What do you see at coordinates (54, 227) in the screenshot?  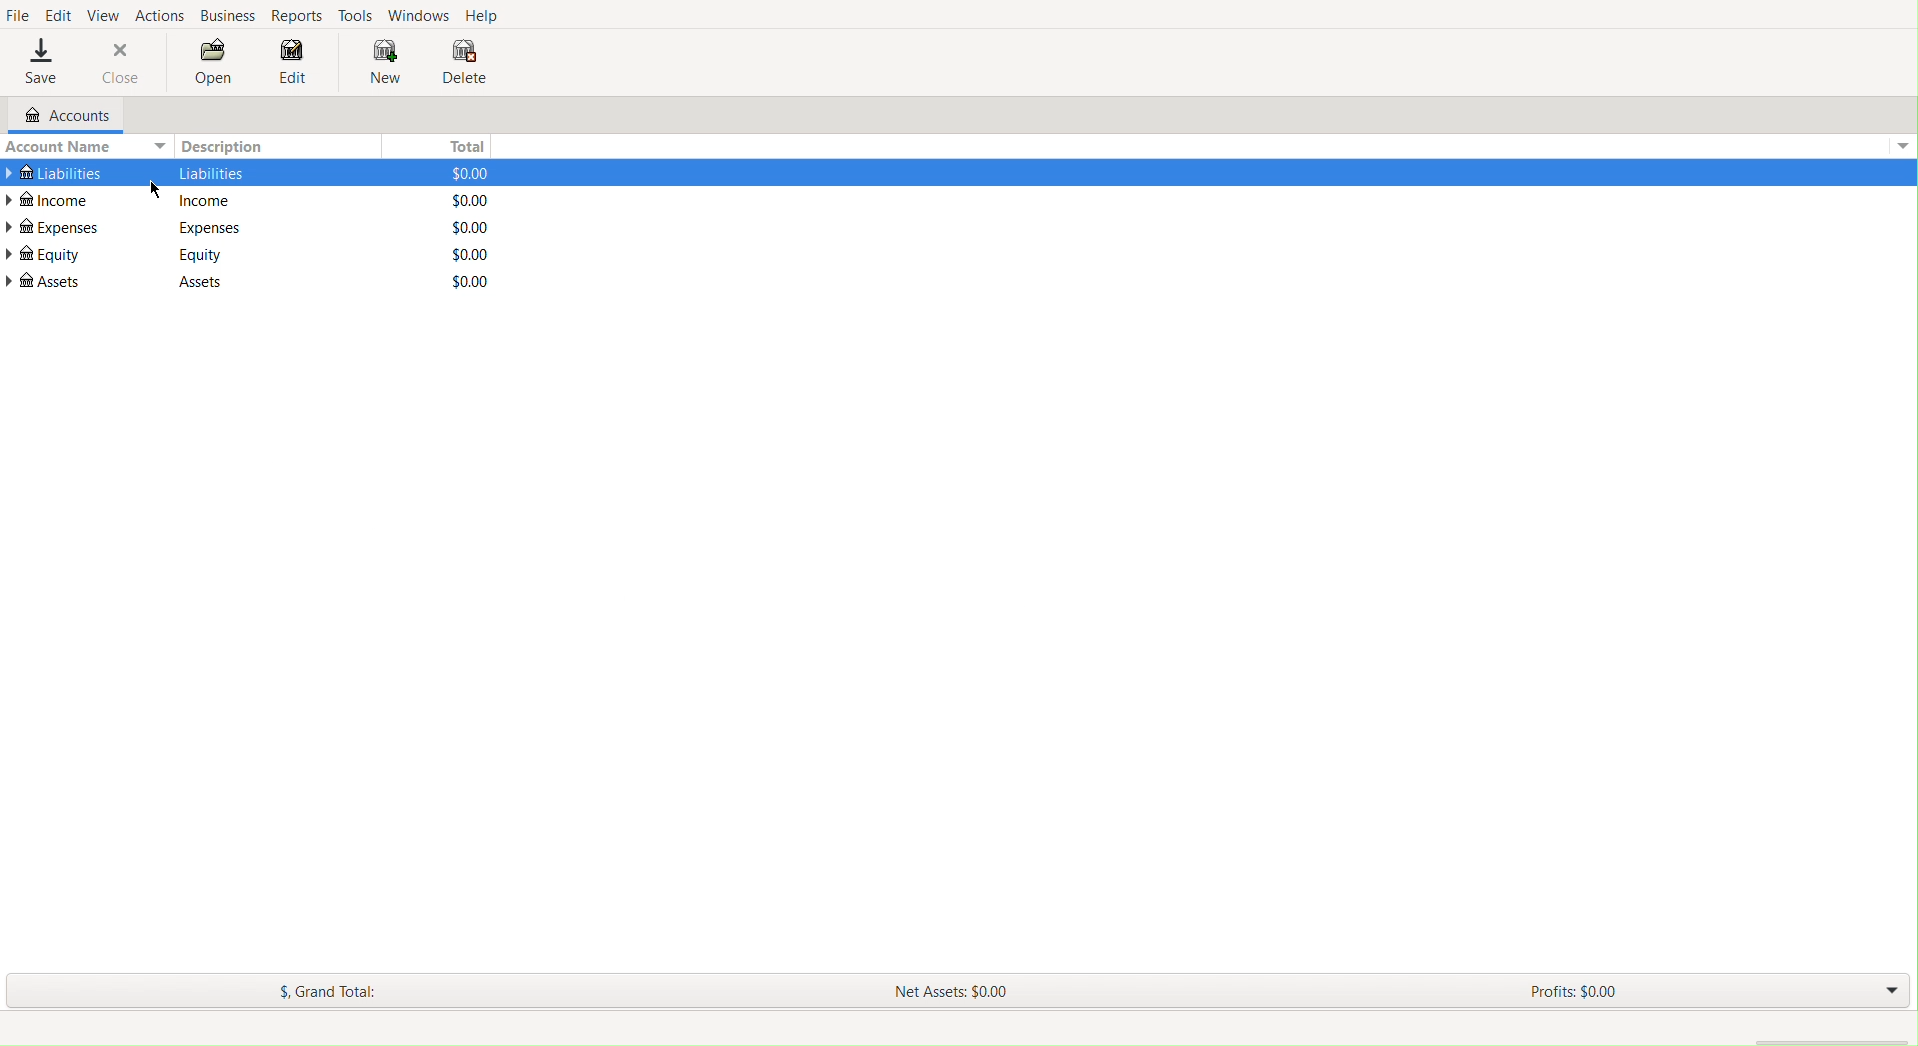 I see `Expenses` at bounding box center [54, 227].